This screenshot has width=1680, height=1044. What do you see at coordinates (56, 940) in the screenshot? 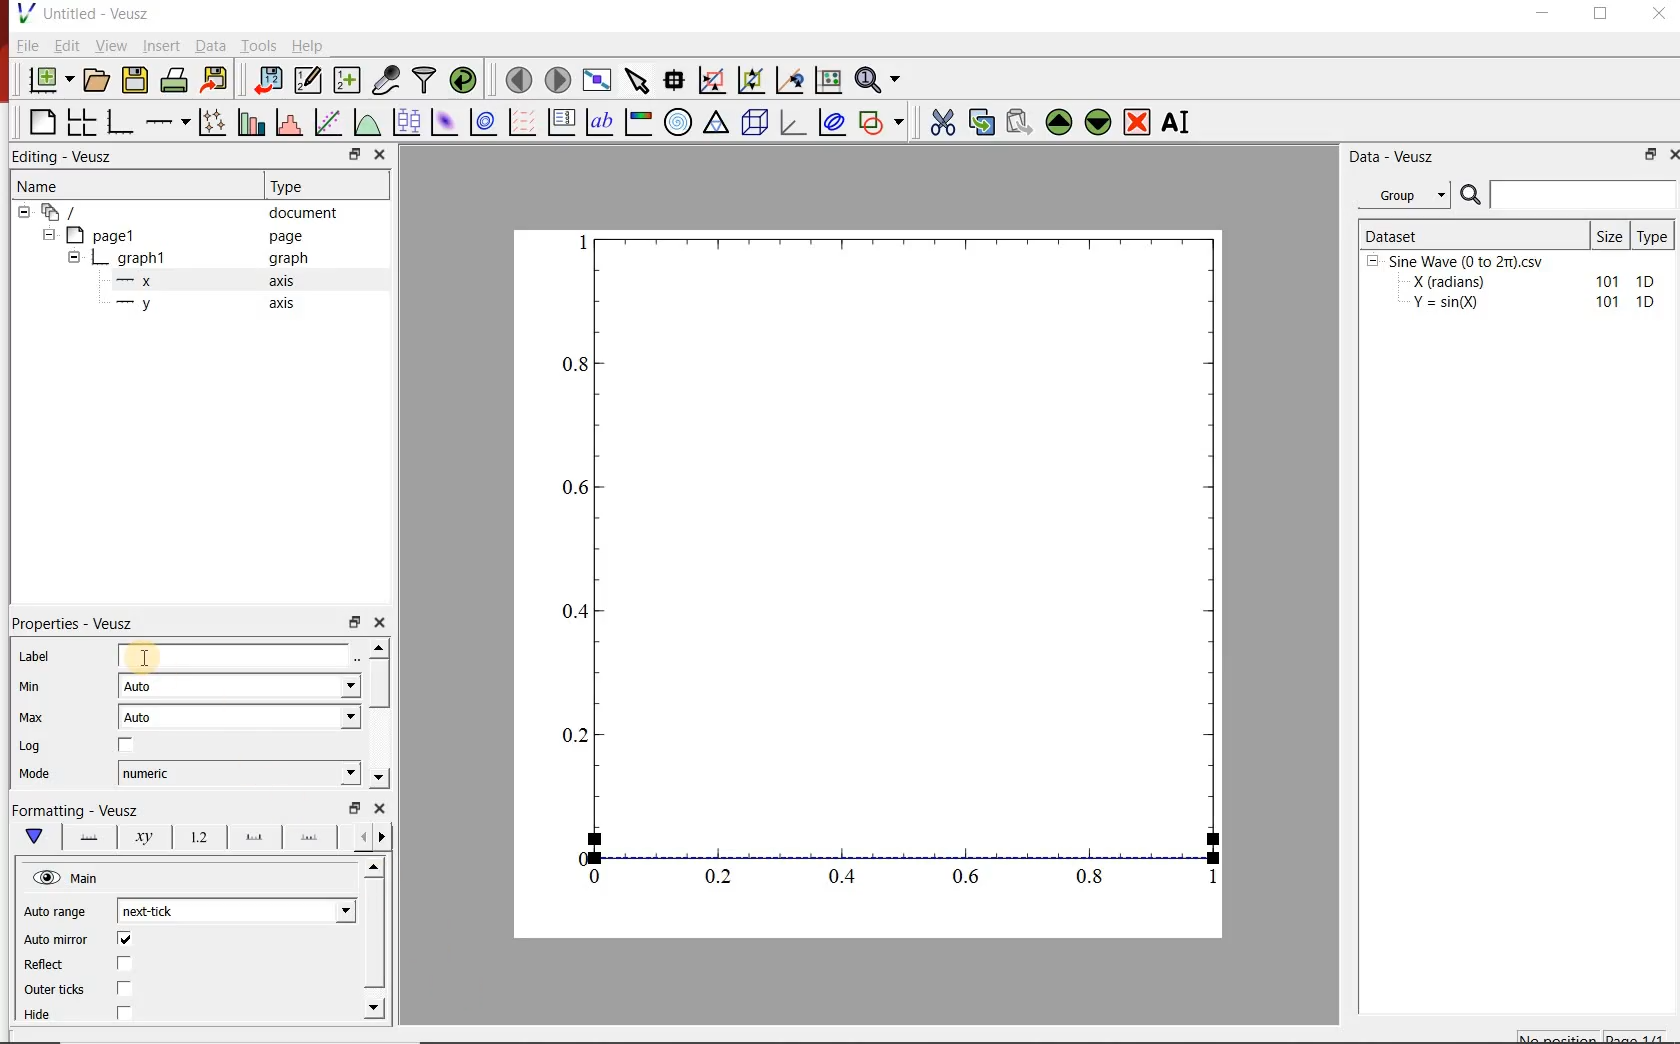
I see `Auto mirror` at bounding box center [56, 940].